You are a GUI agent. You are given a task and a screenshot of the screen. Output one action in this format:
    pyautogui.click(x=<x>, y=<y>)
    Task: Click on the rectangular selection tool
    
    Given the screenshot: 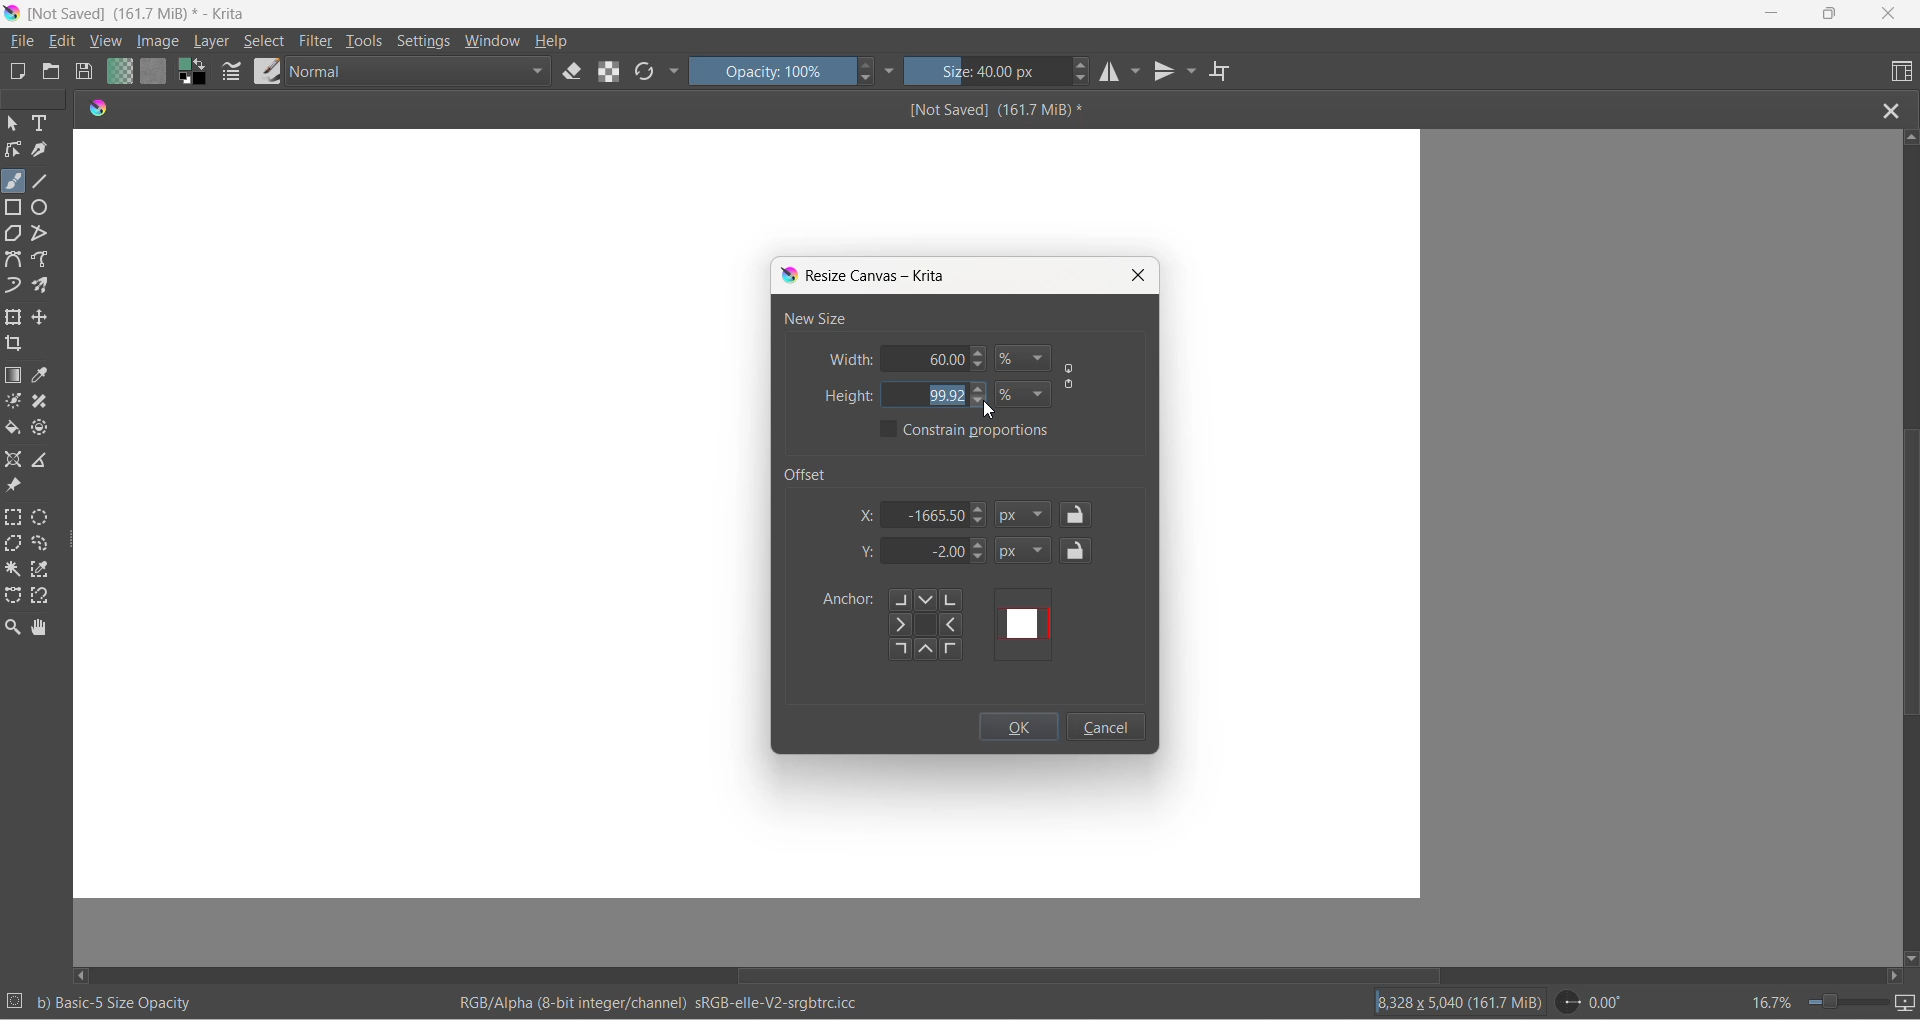 What is the action you would take?
    pyautogui.click(x=15, y=519)
    